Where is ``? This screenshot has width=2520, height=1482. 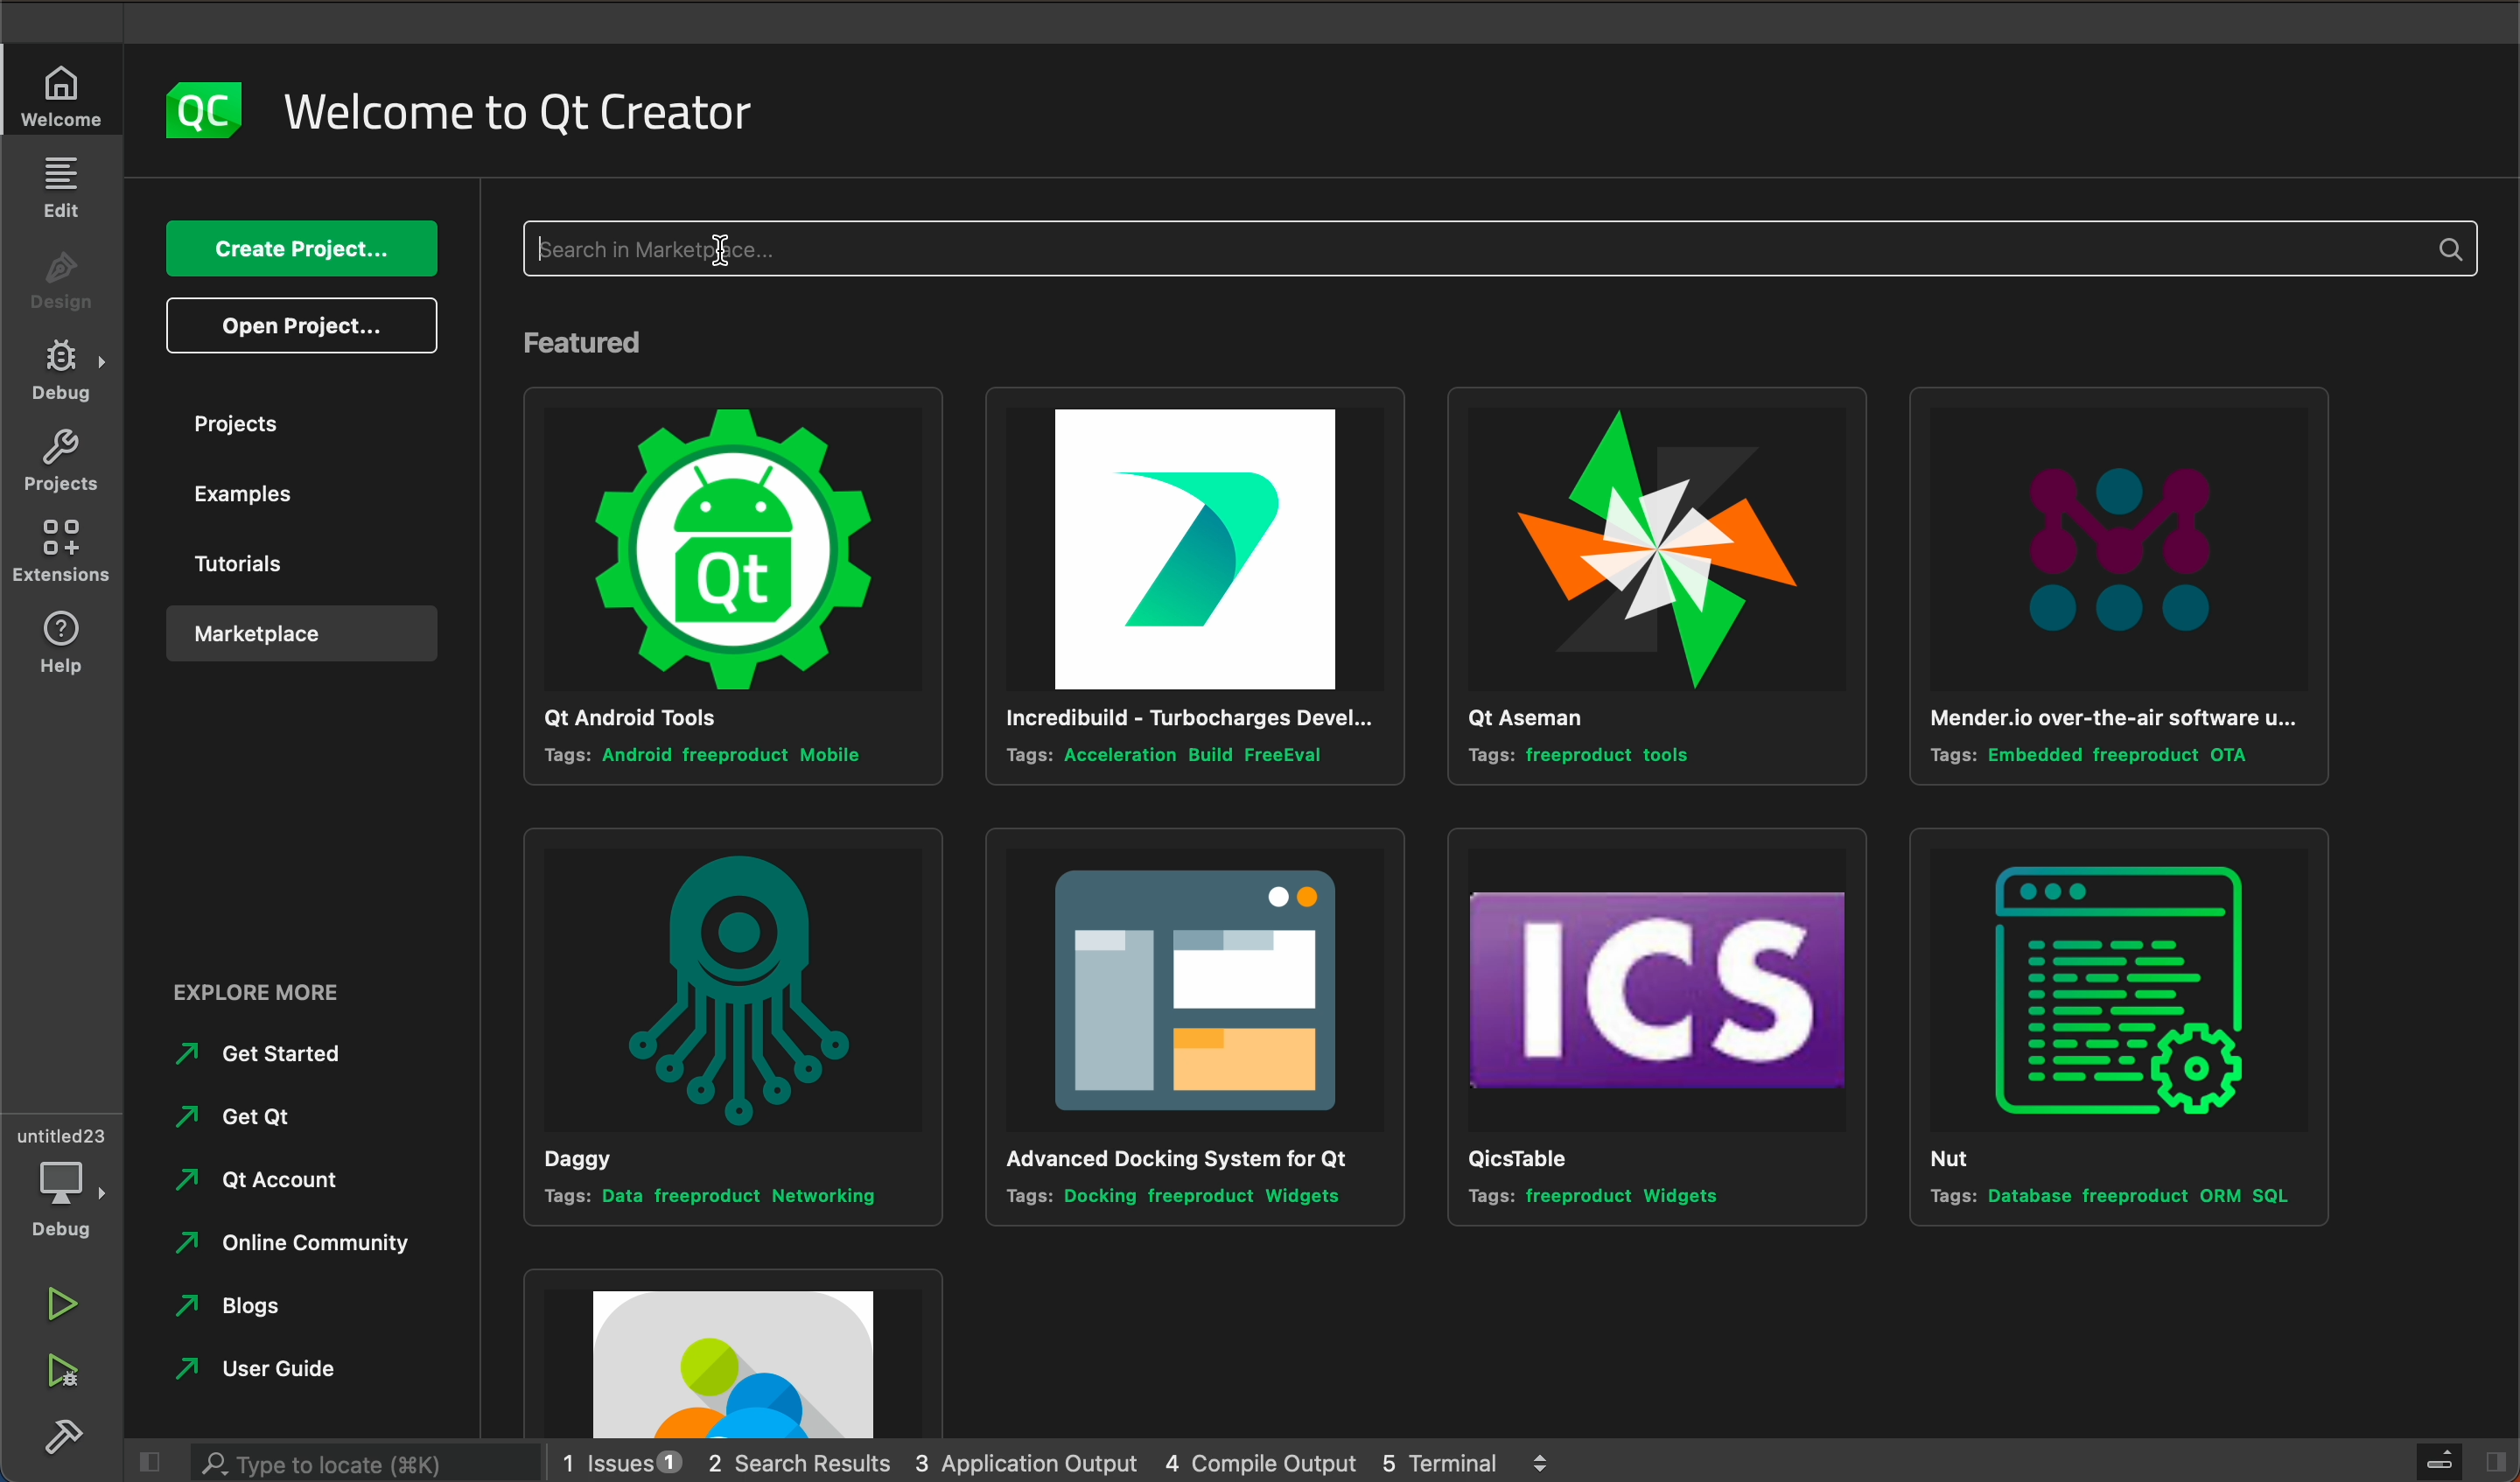
 is located at coordinates (265, 1178).